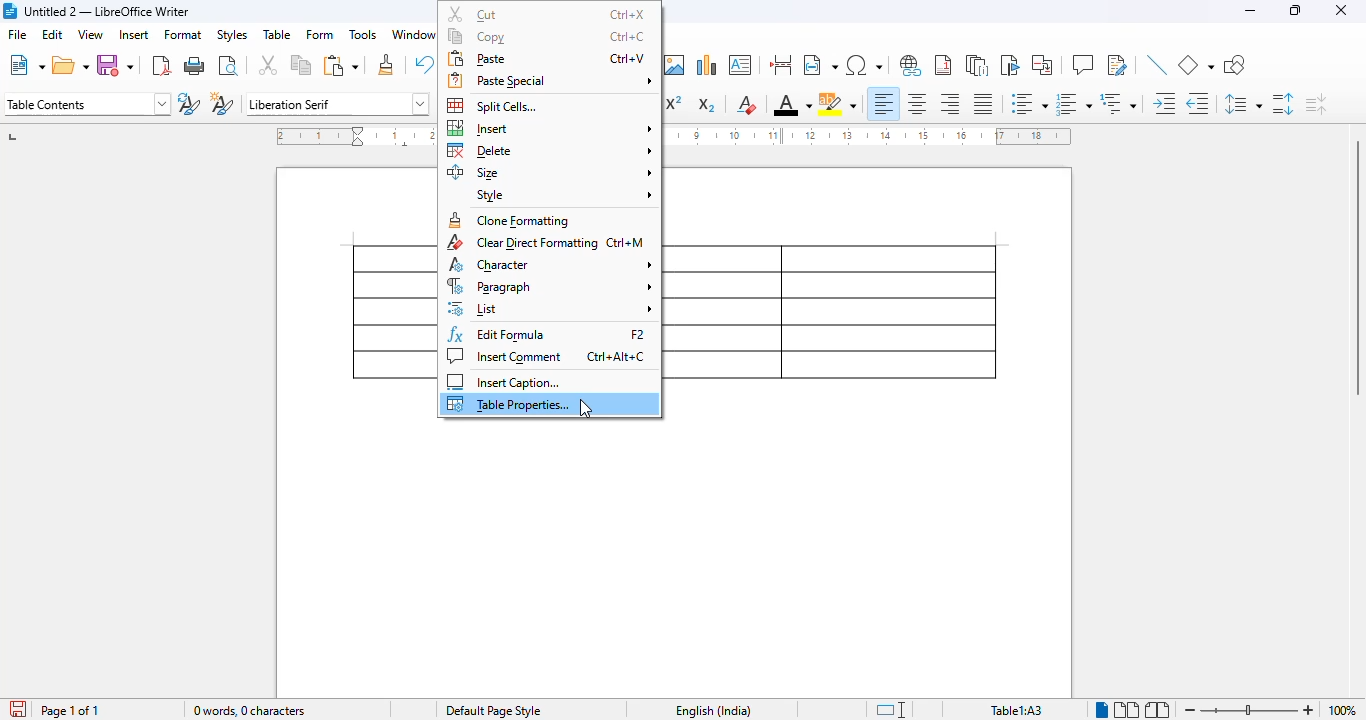 The width and height of the screenshot is (1366, 720). Describe the element at coordinates (71, 65) in the screenshot. I see `open` at that location.